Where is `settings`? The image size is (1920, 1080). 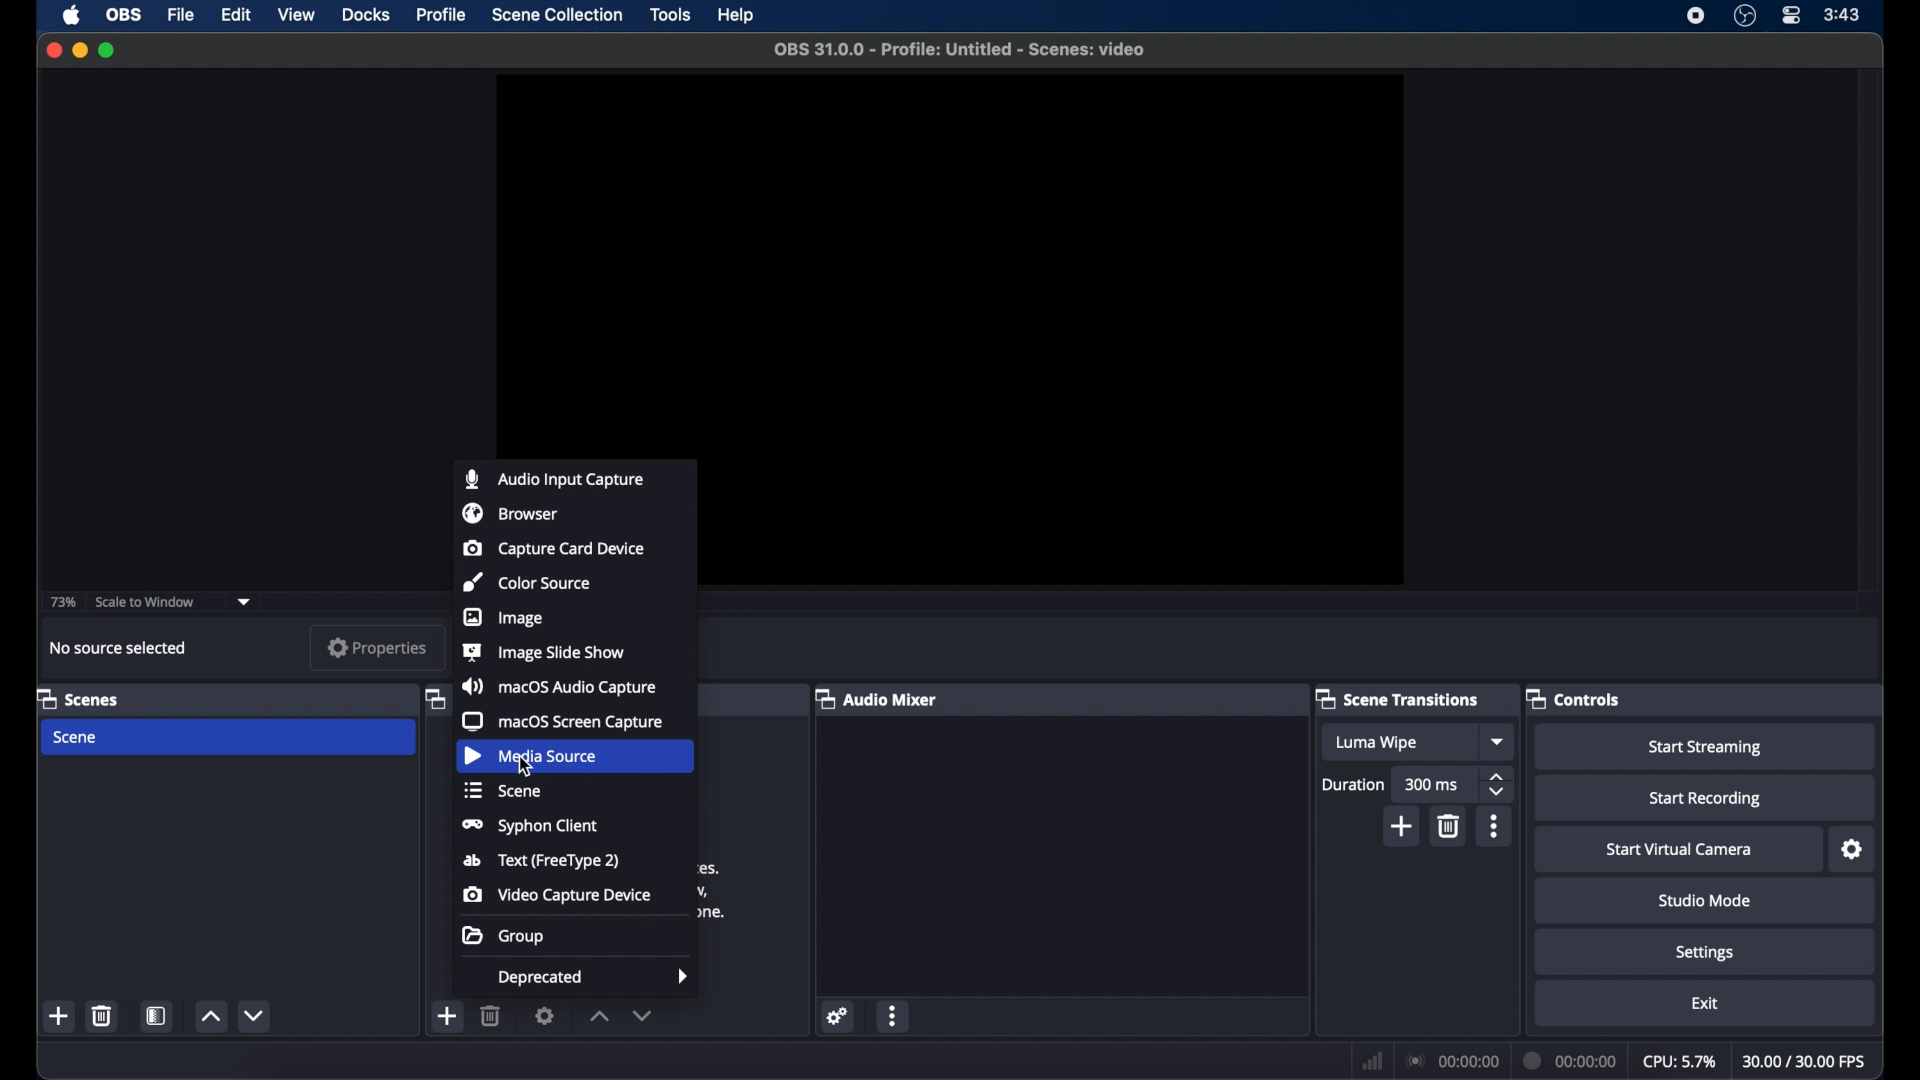
settings is located at coordinates (544, 1015).